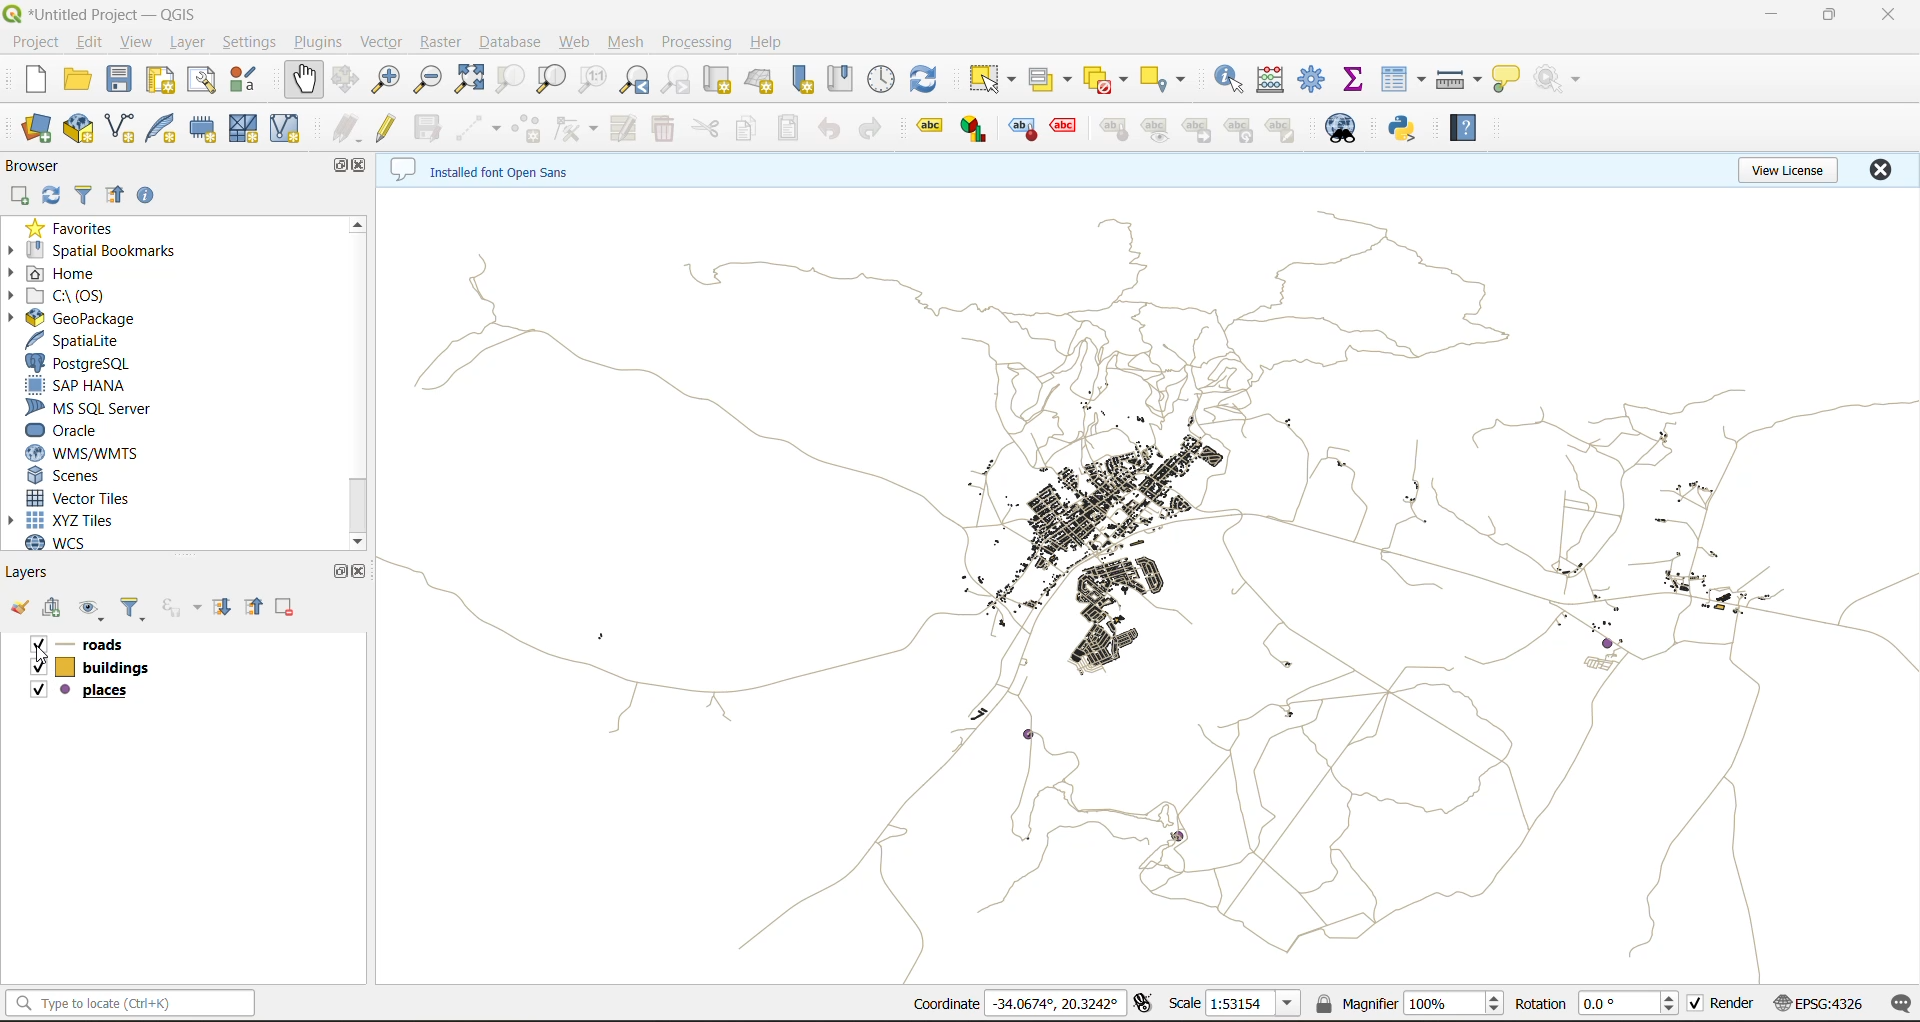  I want to click on close, so click(1889, 18).